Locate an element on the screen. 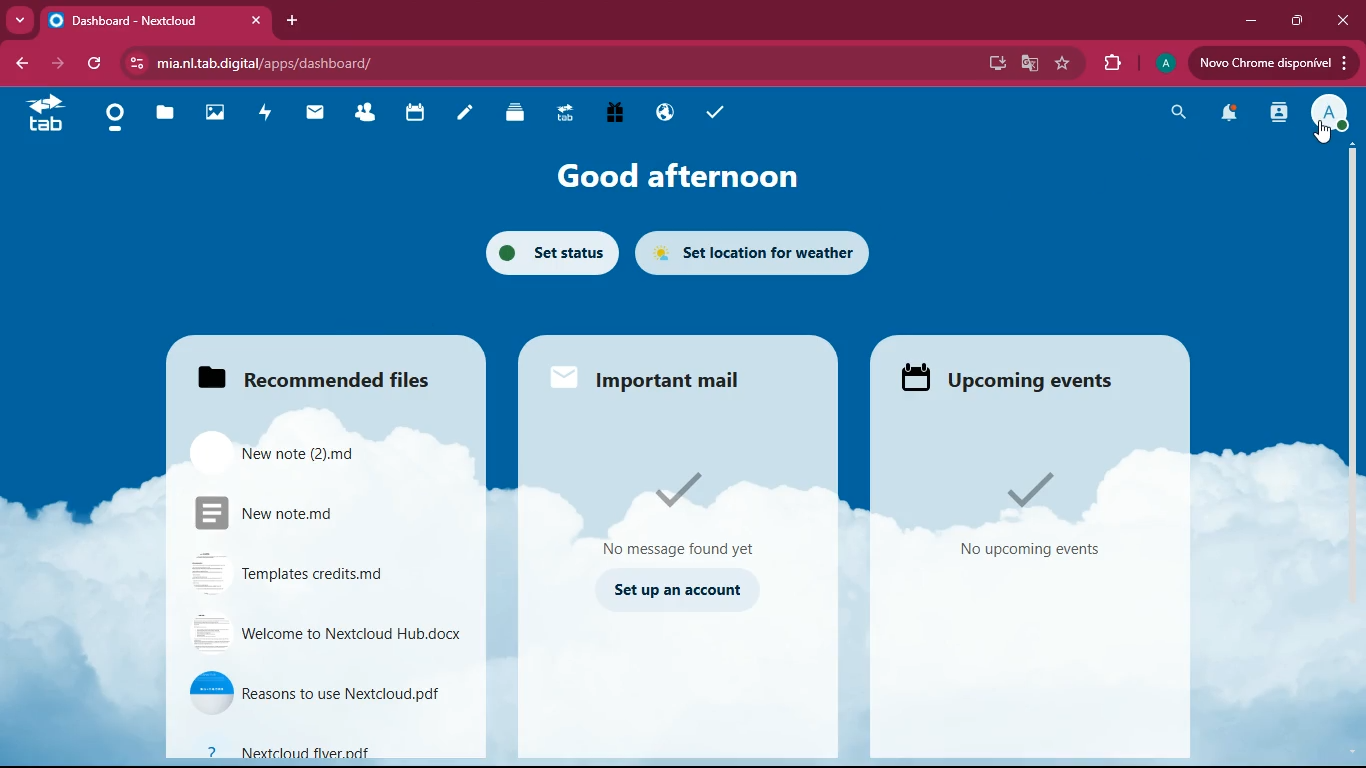  tab is located at coordinates (50, 117).